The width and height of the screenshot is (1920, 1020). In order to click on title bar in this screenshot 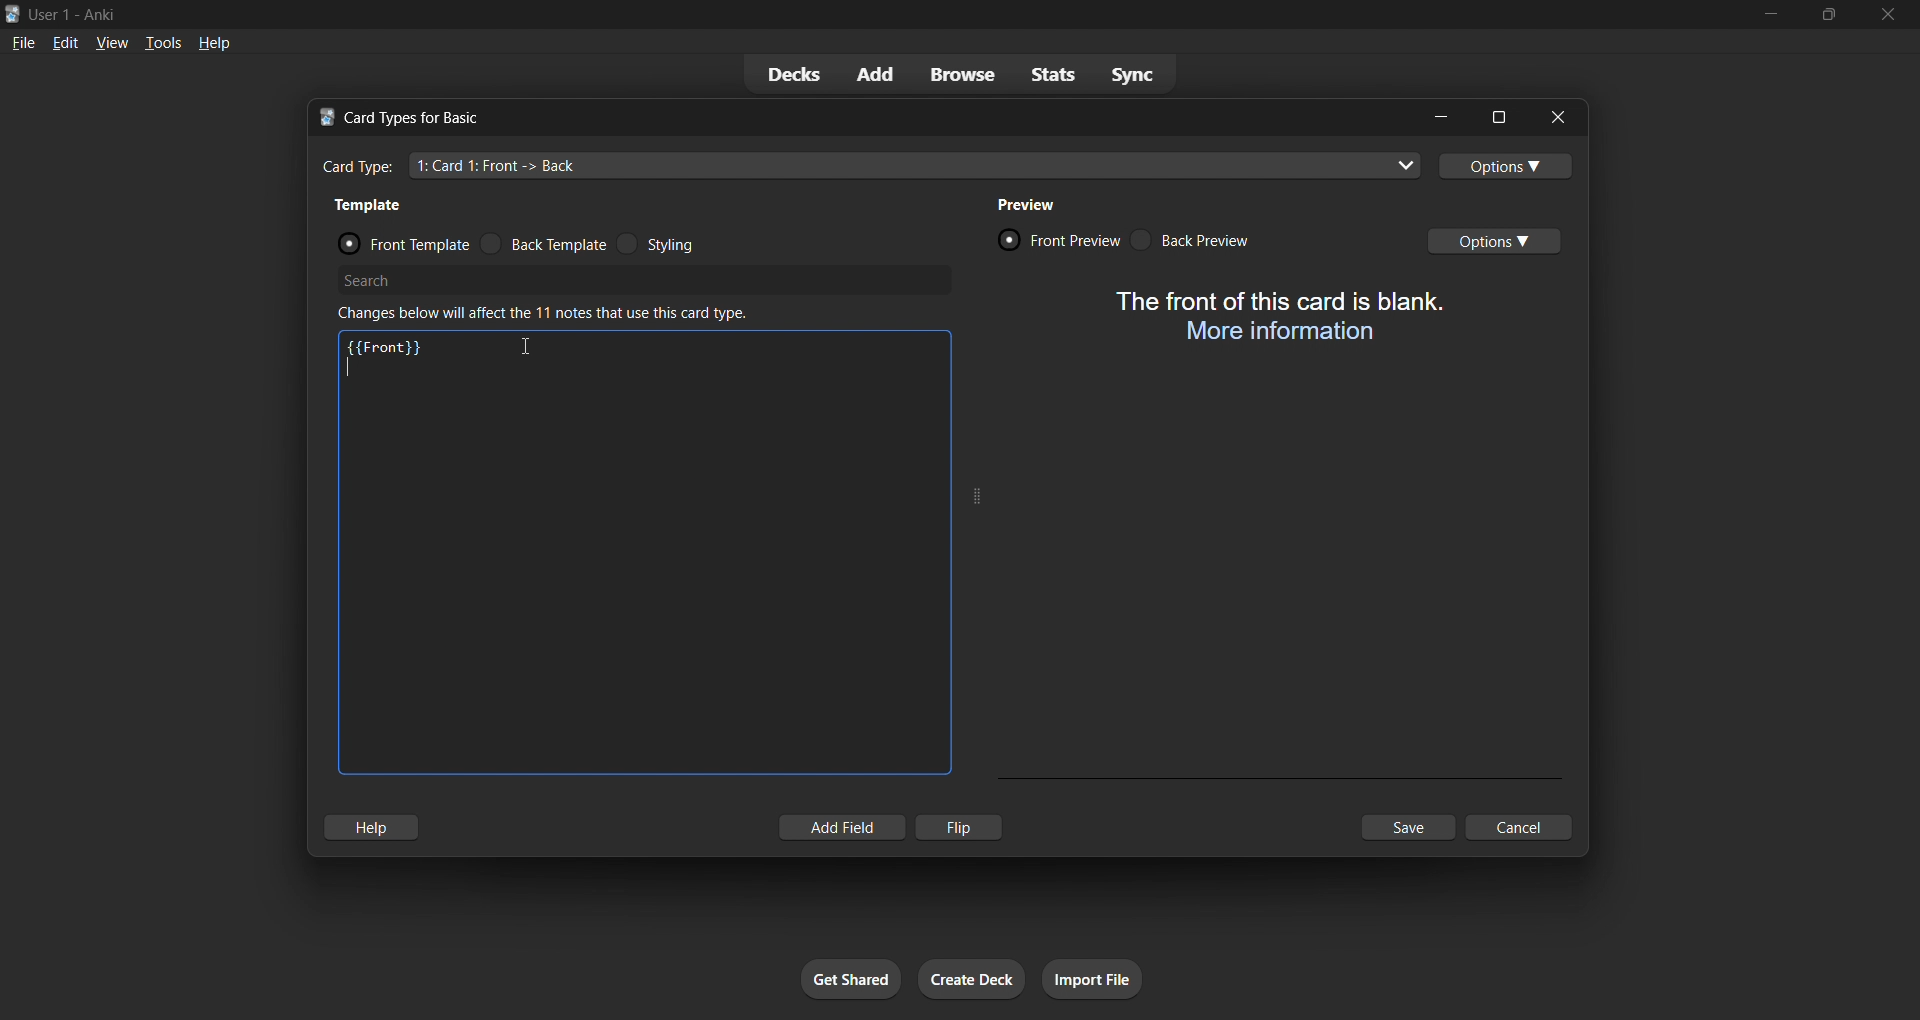, I will do `click(840, 13)`.